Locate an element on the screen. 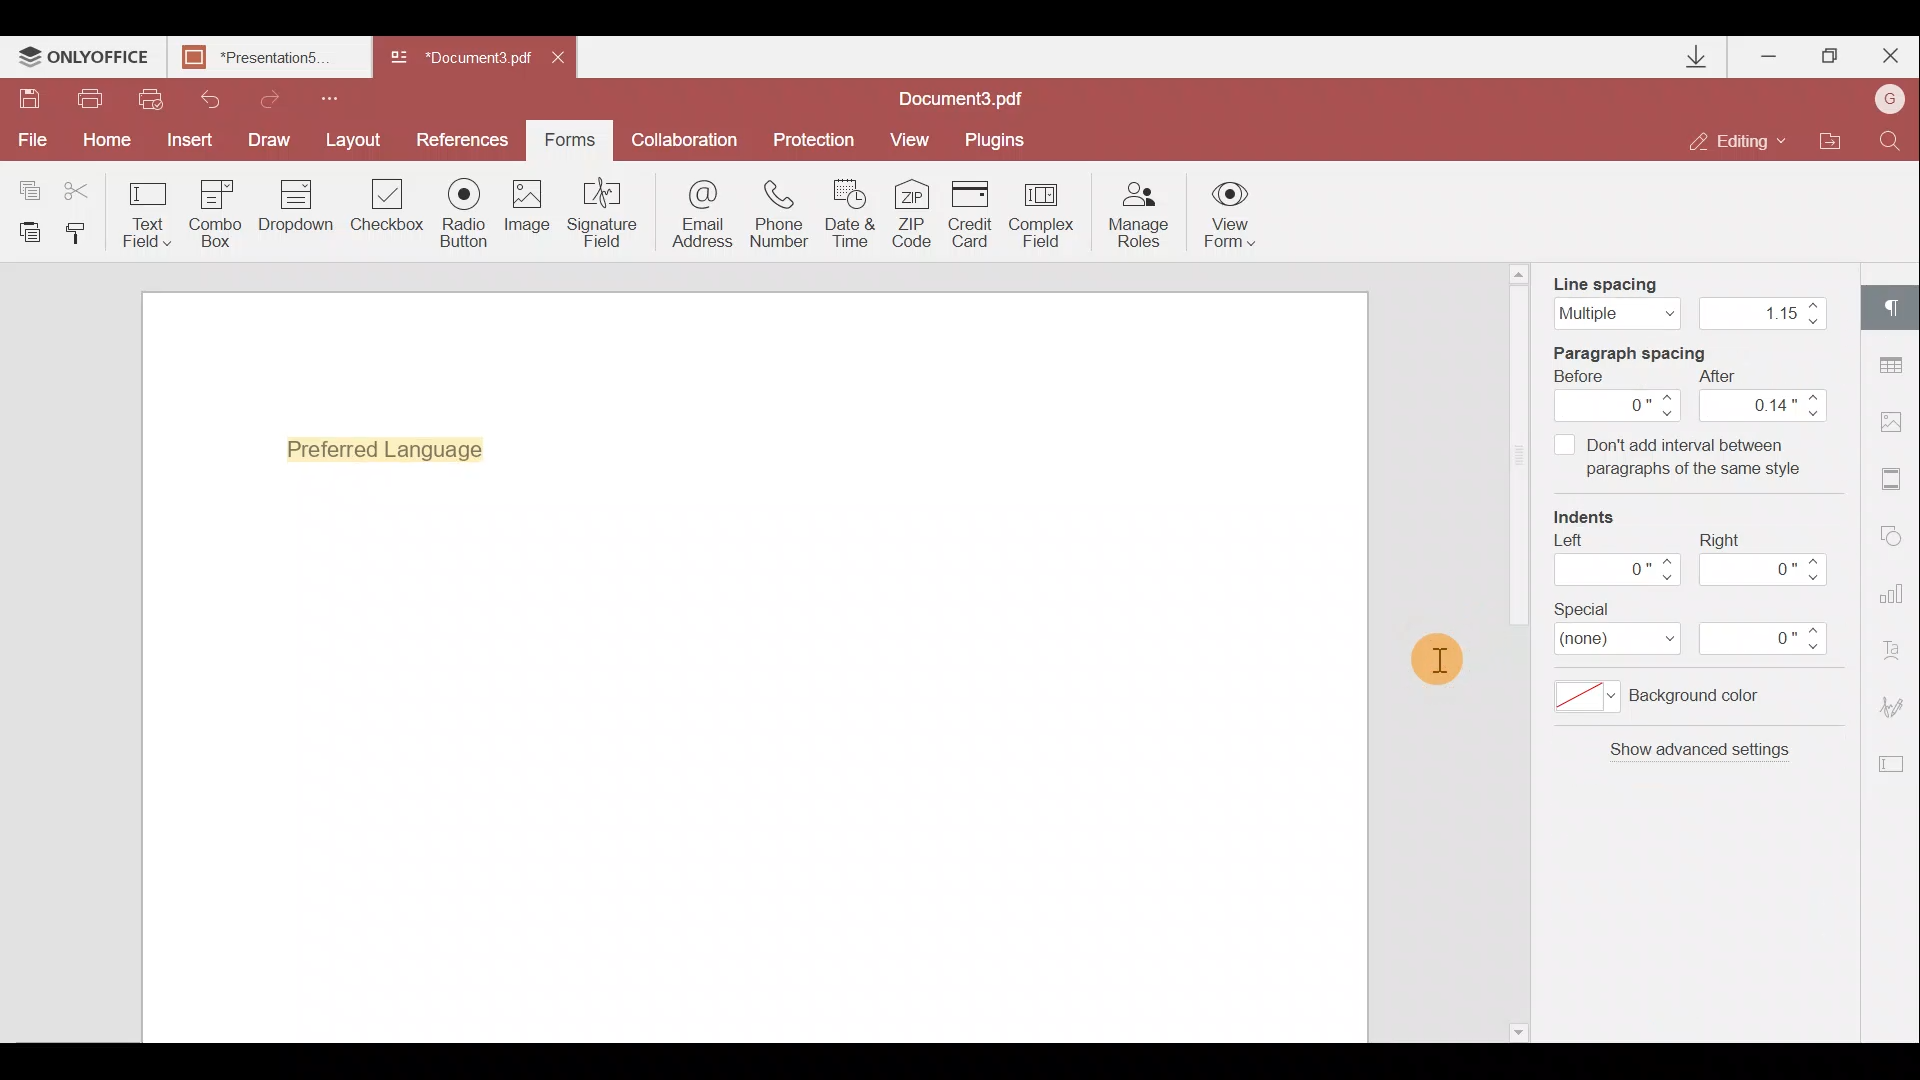 The image size is (1920, 1080). Multiple is located at coordinates (1617, 314).